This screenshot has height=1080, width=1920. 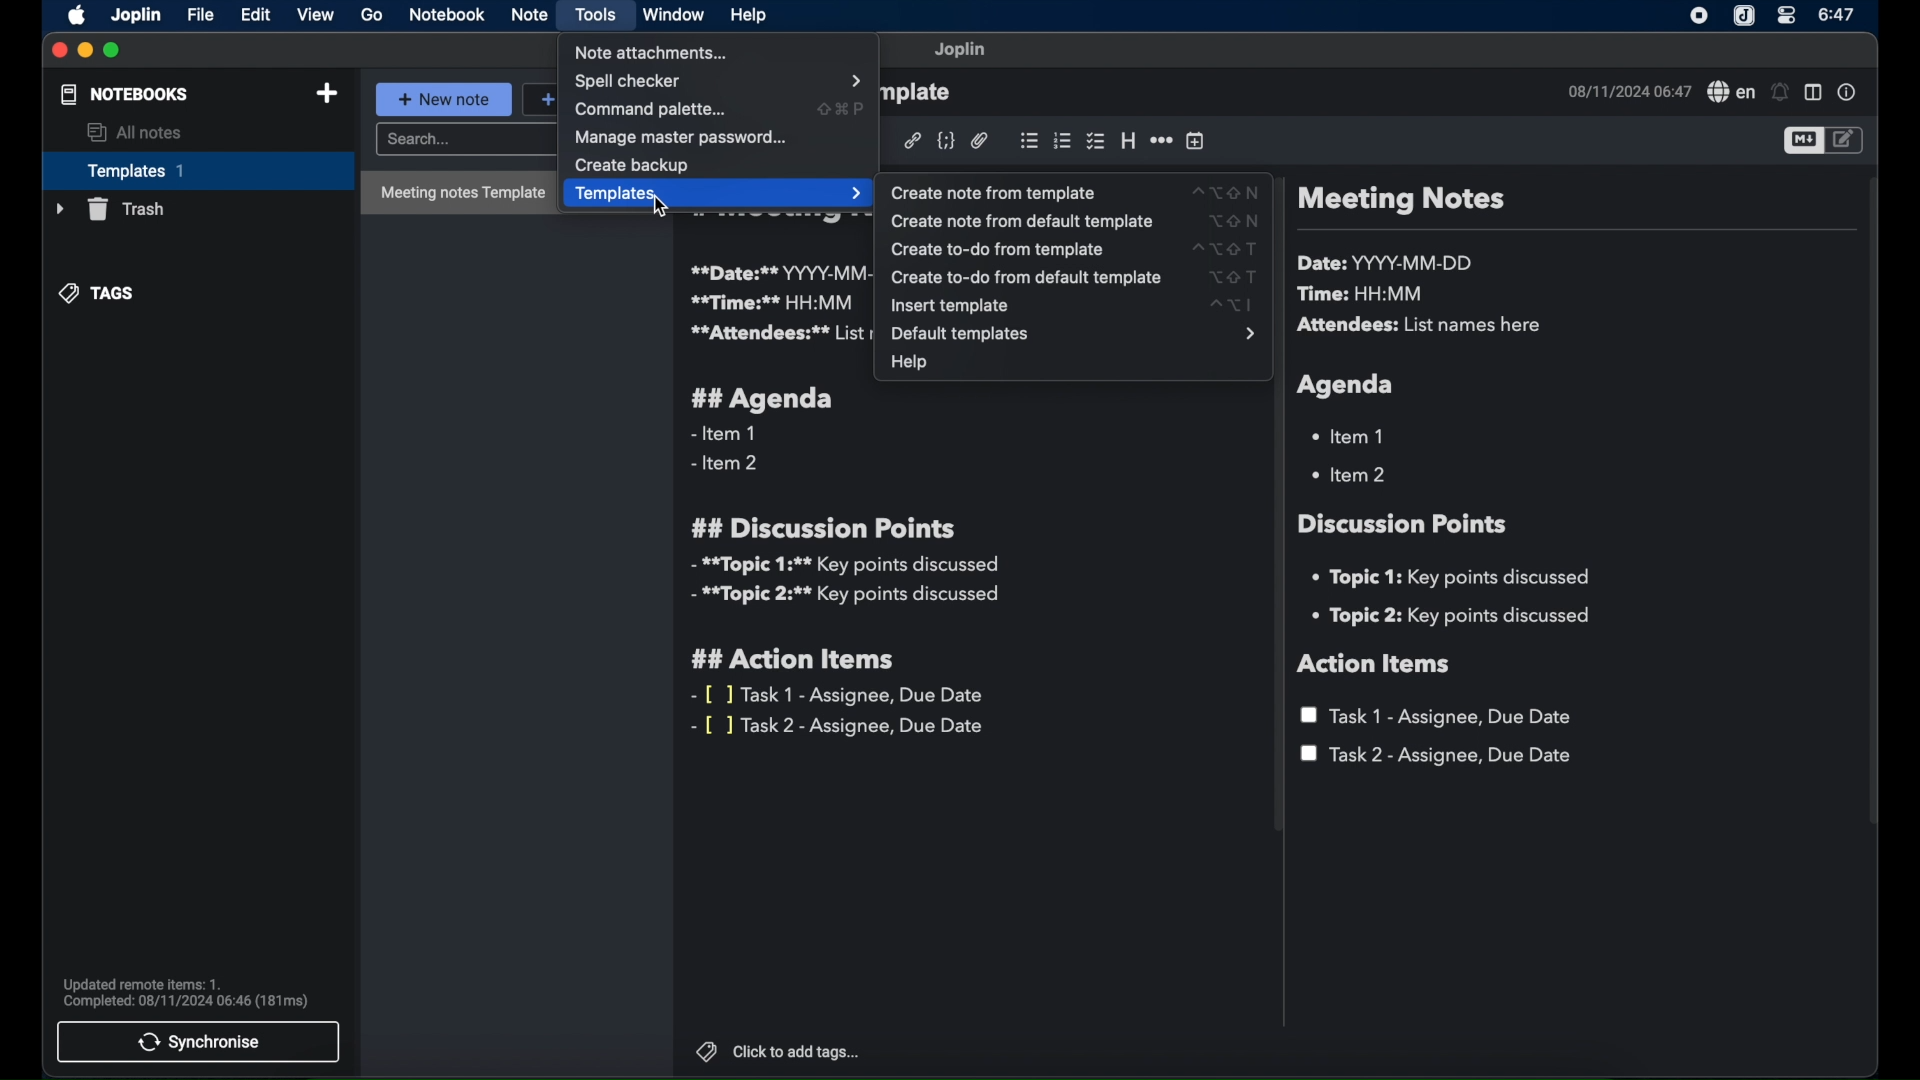 I want to click on Joplin, so click(x=1743, y=16).